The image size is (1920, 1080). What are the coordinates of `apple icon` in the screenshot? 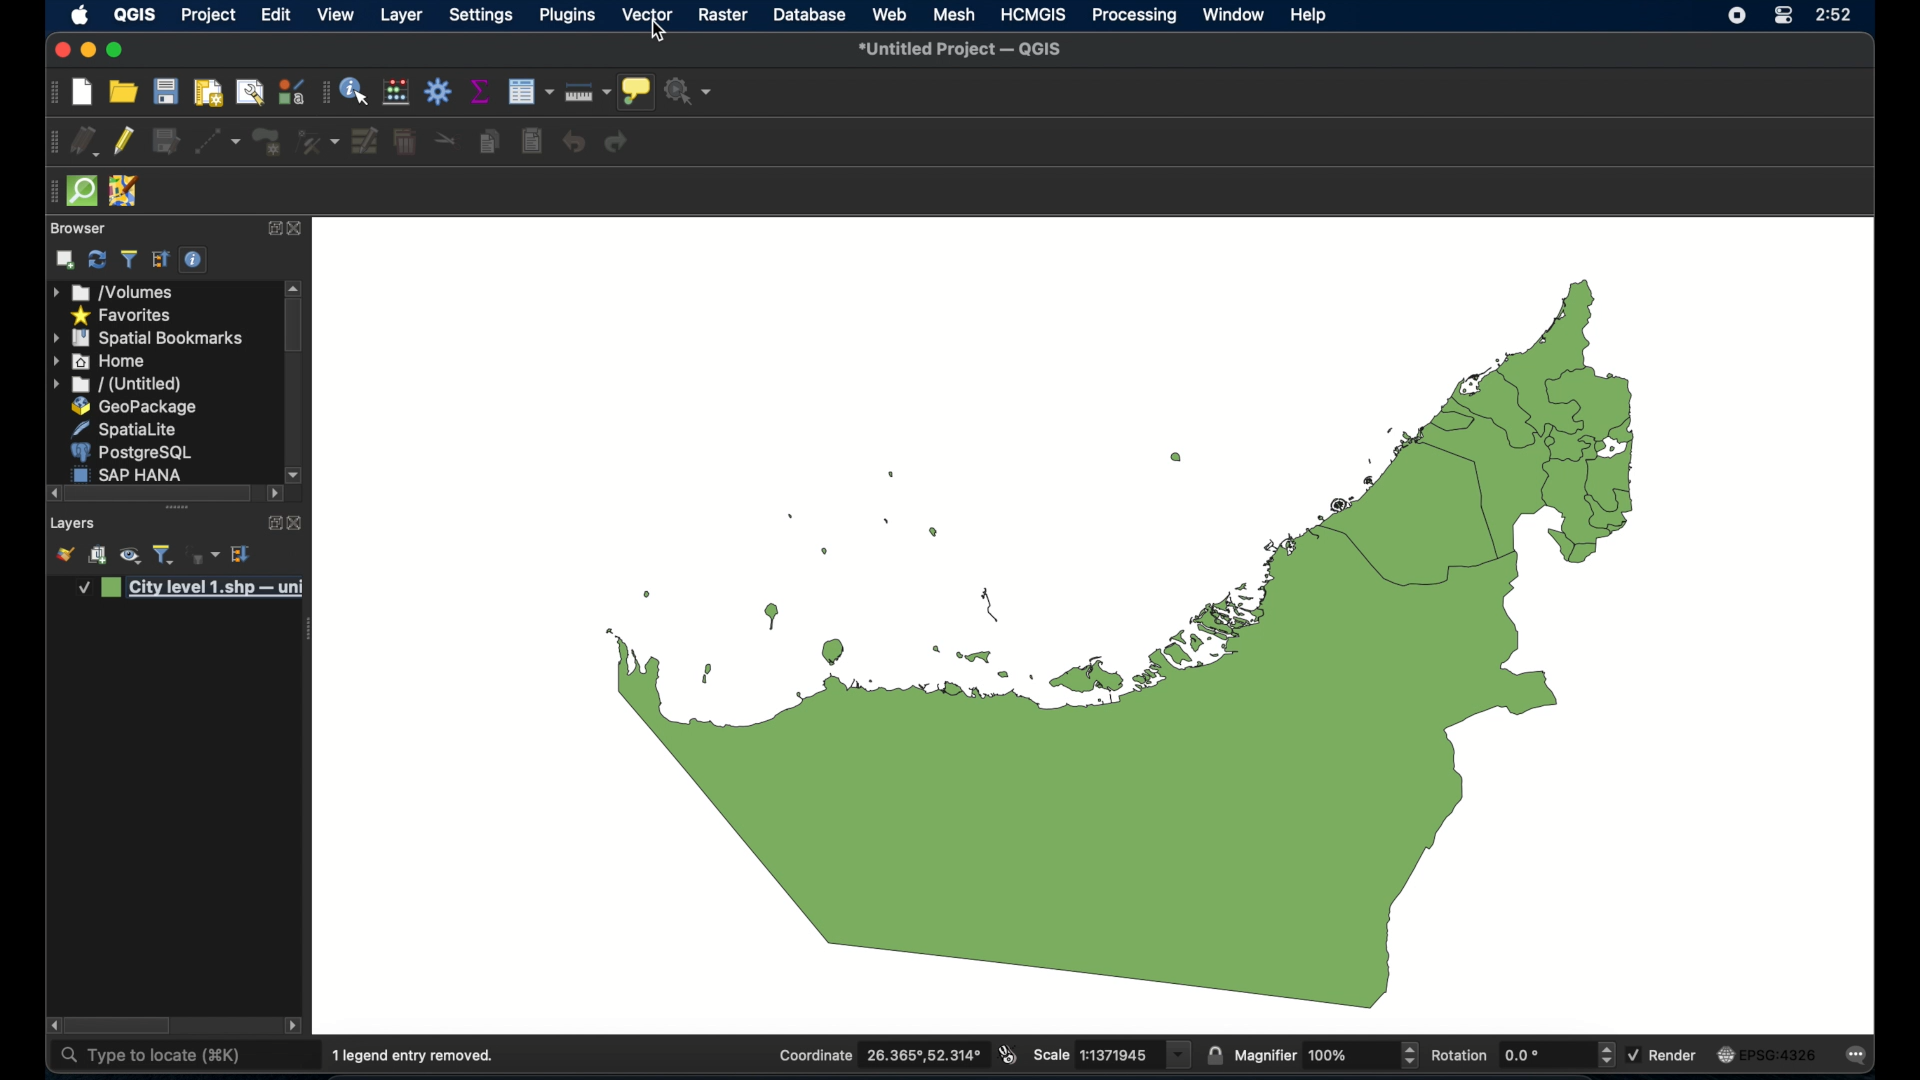 It's located at (81, 15).